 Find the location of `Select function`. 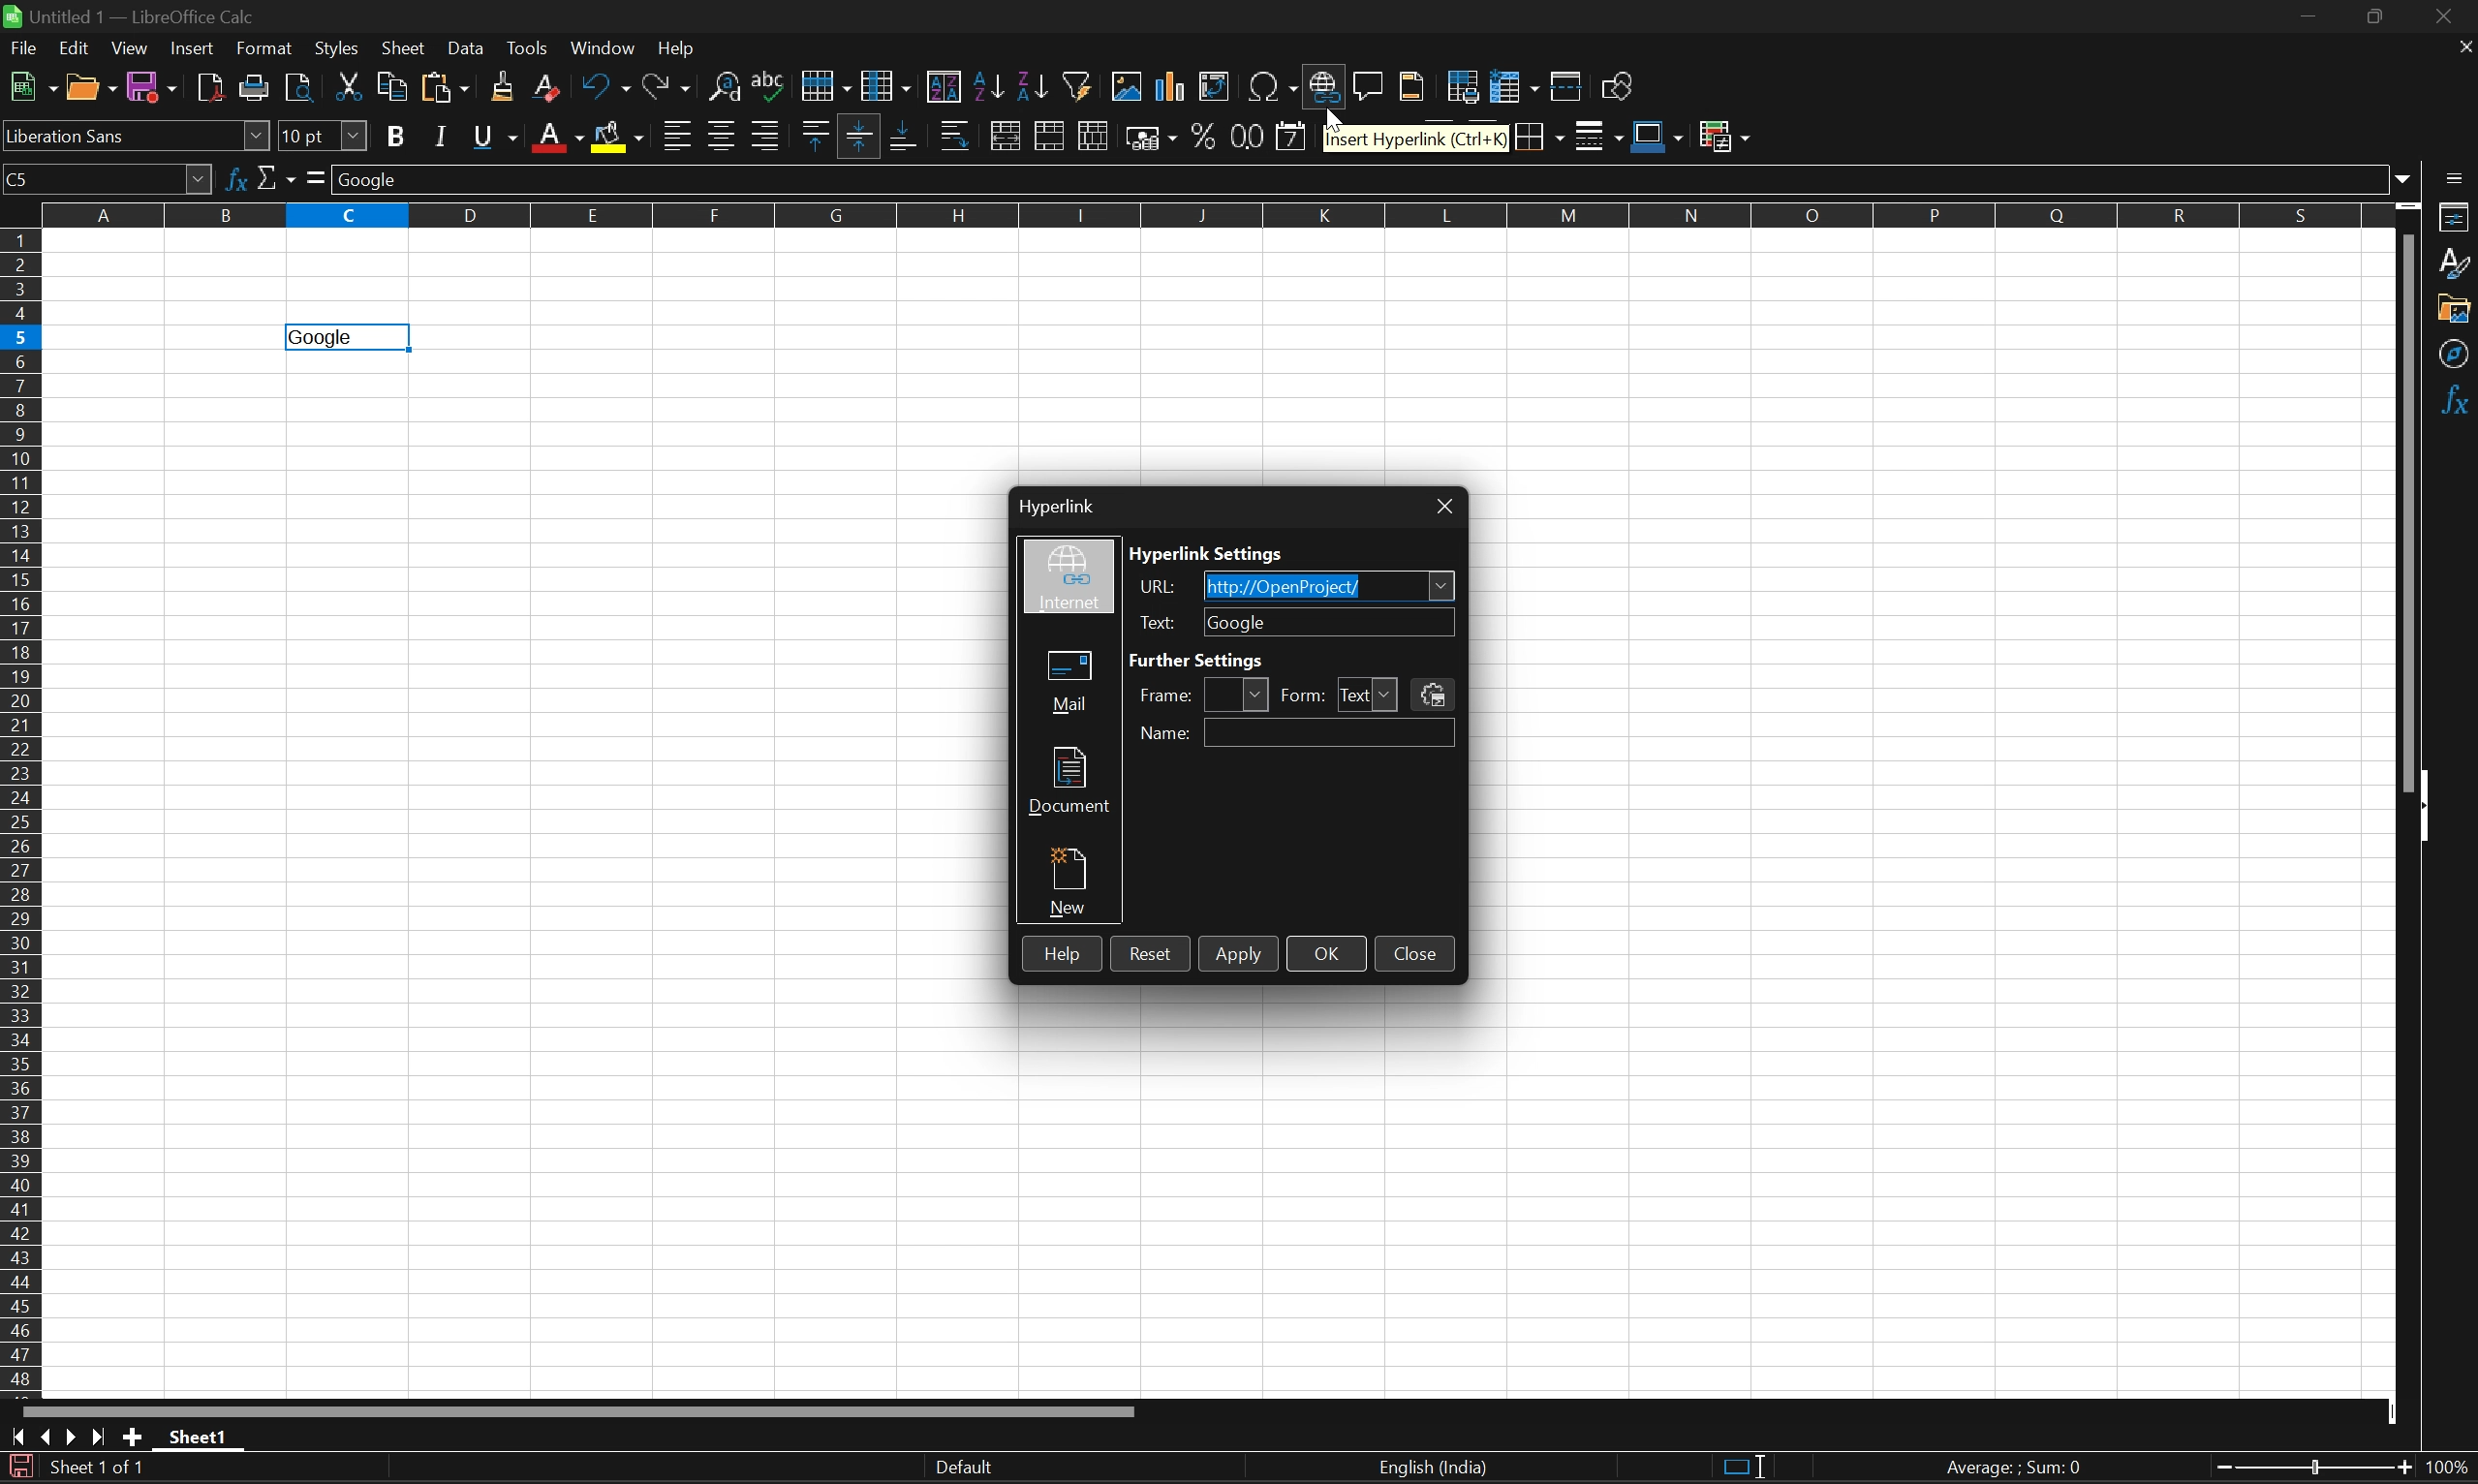

Select function is located at coordinates (276, 177).